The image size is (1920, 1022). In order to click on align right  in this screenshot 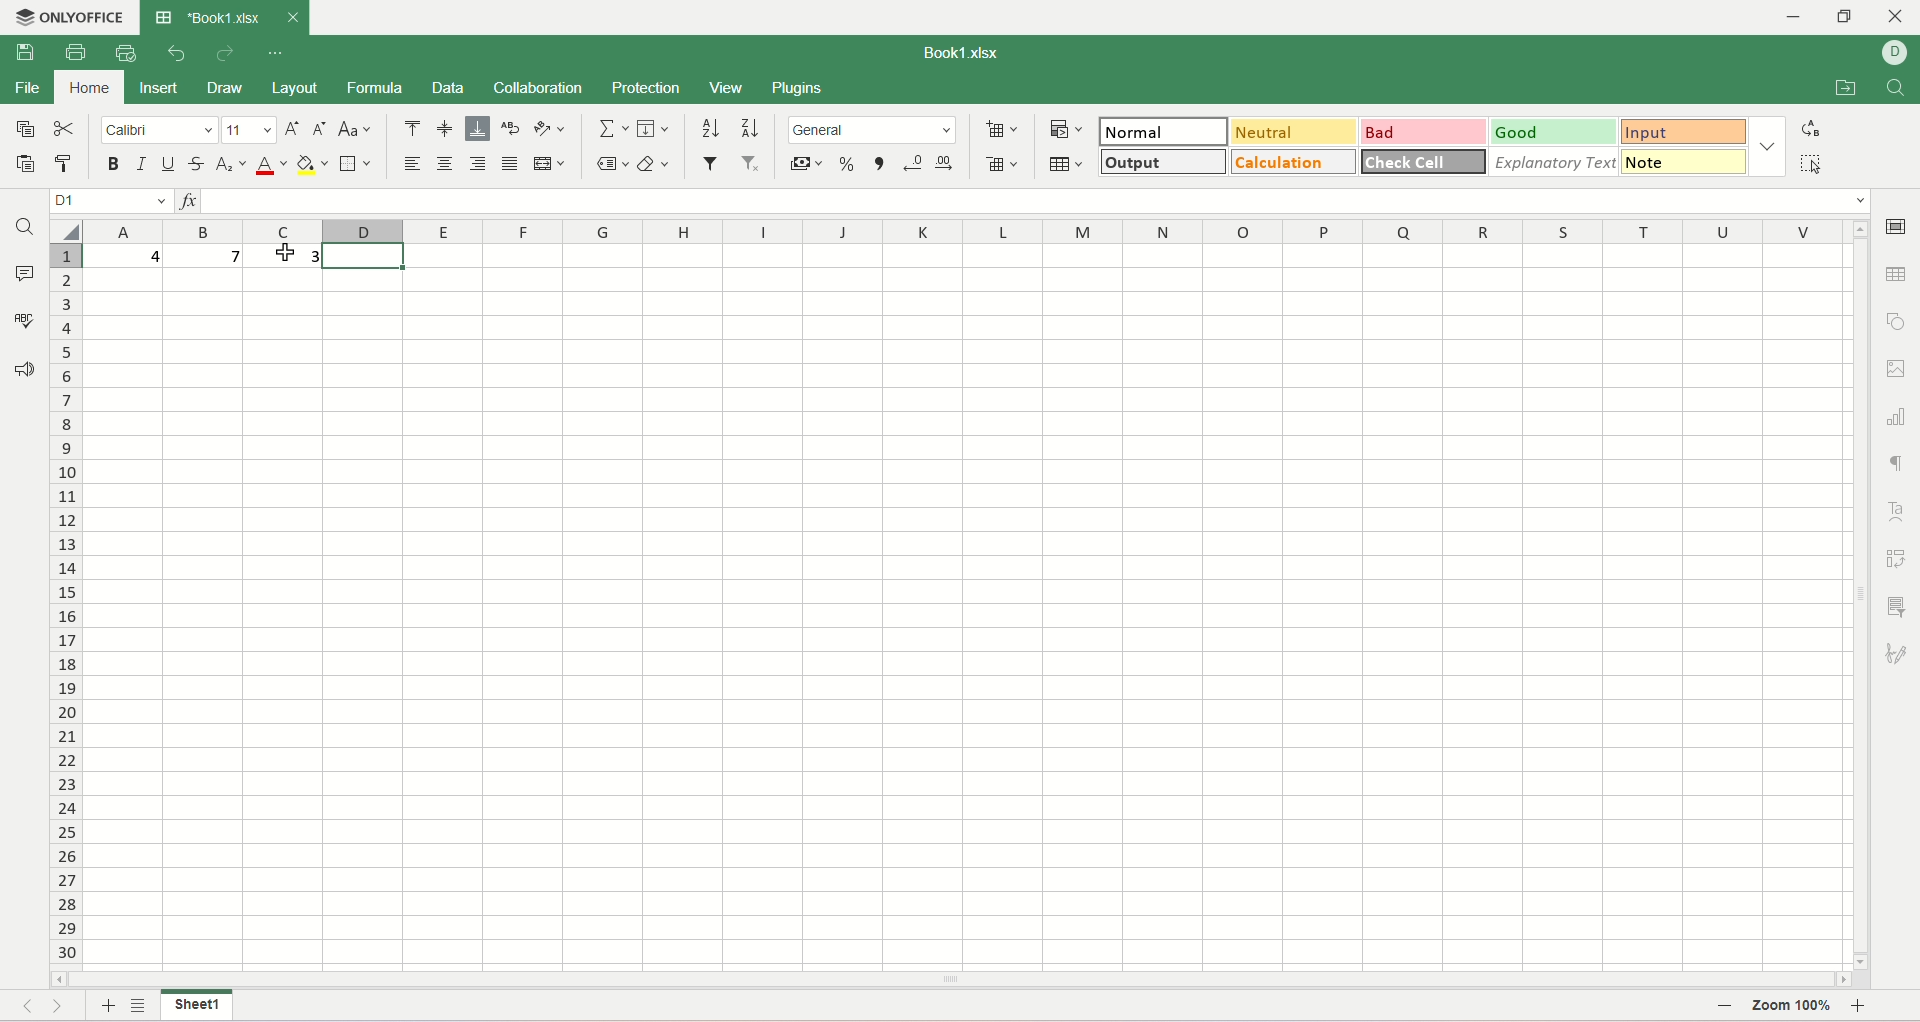, I will do `click(477, 164)`.